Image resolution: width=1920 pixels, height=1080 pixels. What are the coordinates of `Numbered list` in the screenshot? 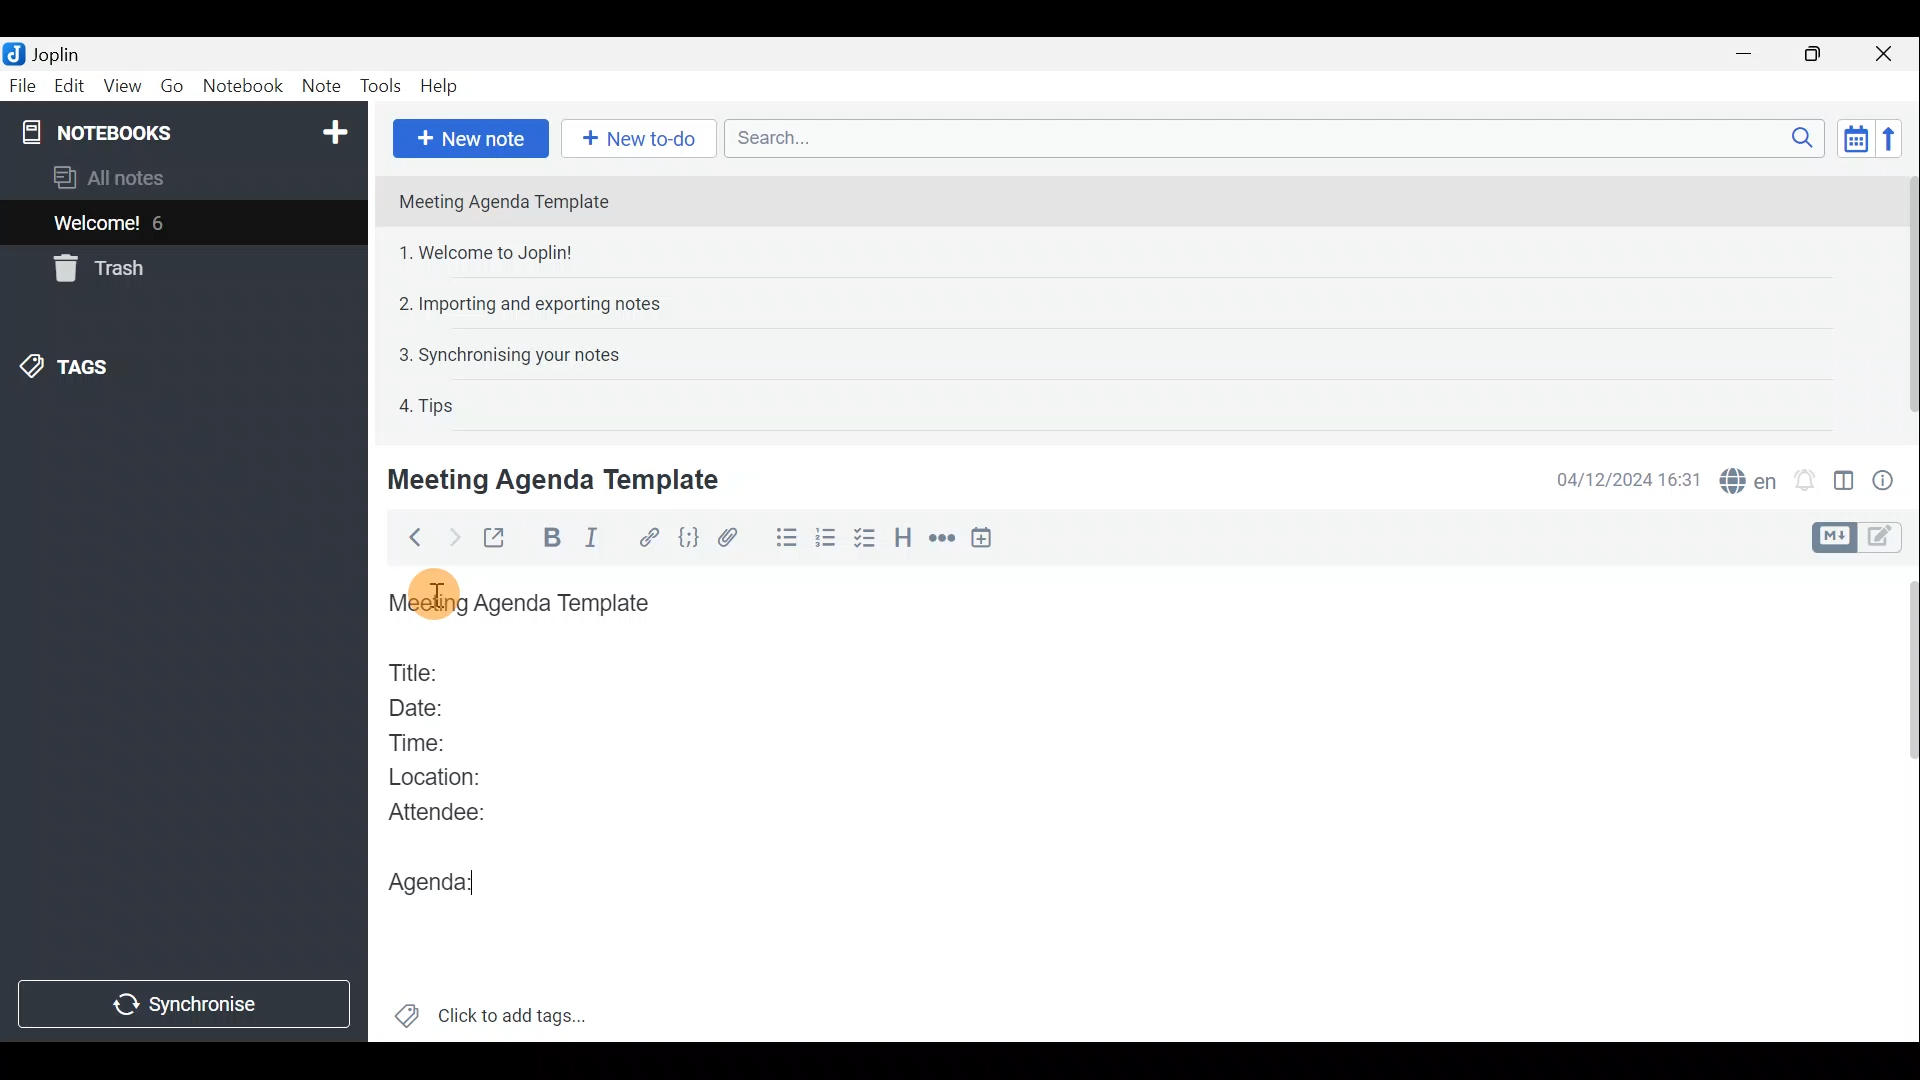 It's located at (826, 541).